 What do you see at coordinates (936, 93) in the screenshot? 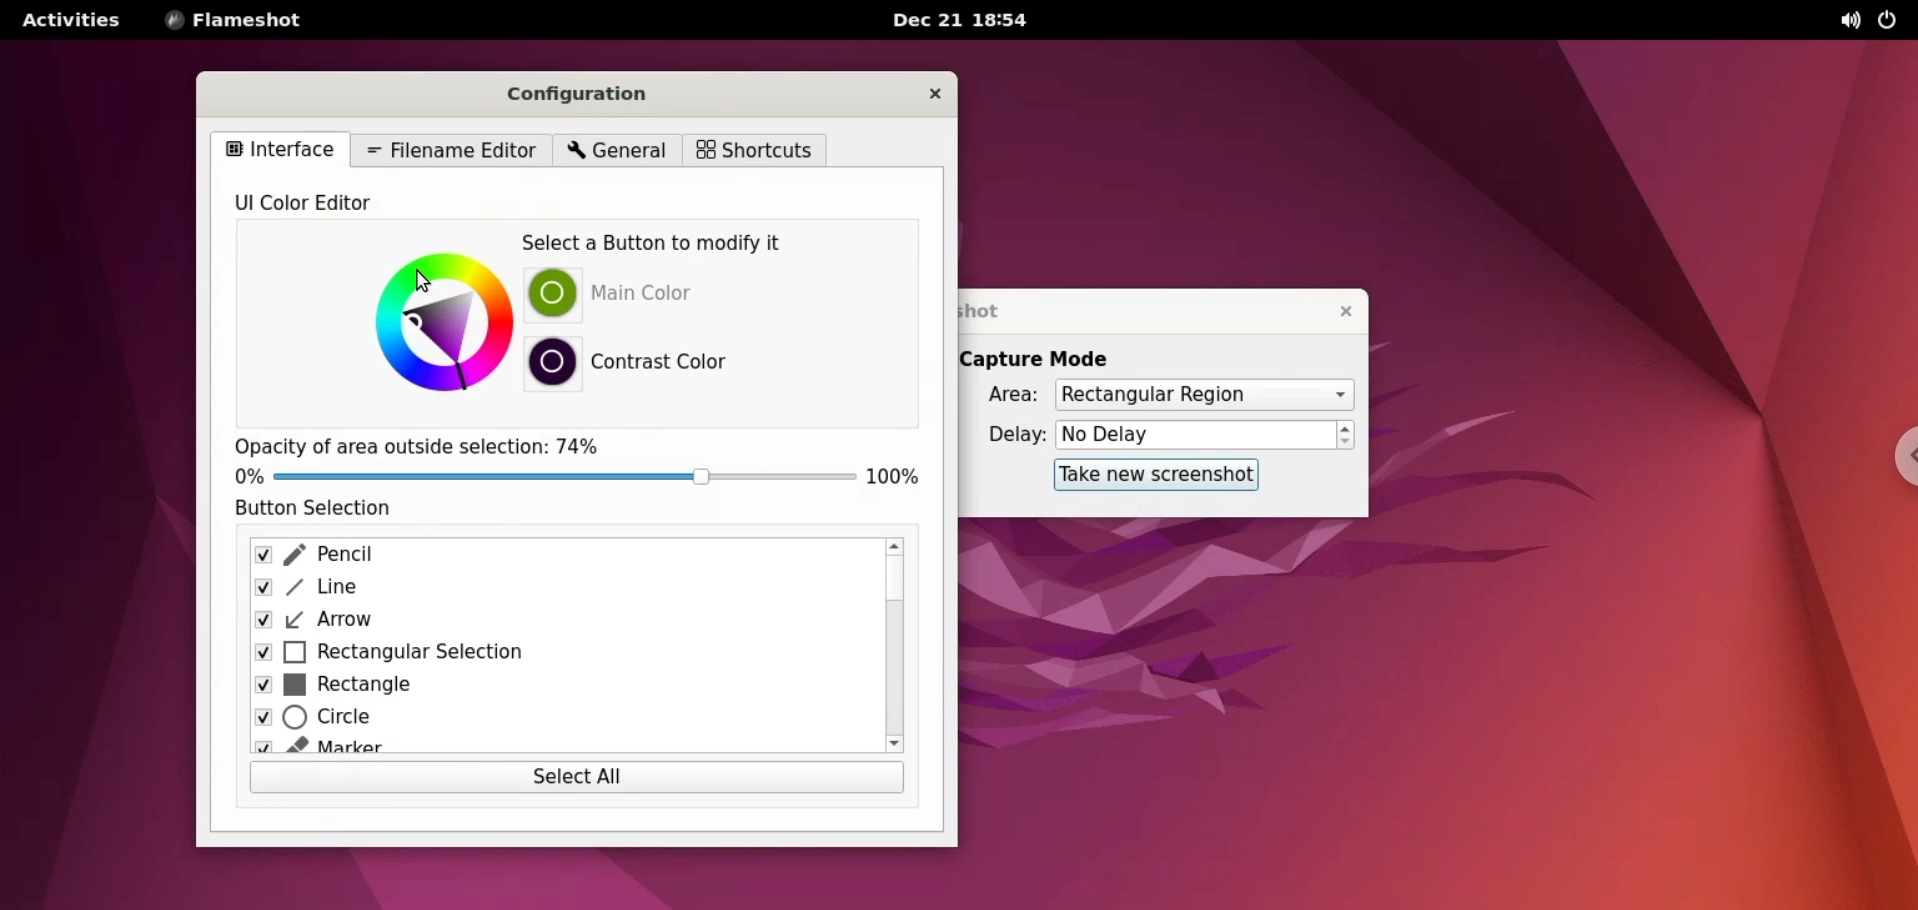
I see `close` at bounding box center [936, 93].